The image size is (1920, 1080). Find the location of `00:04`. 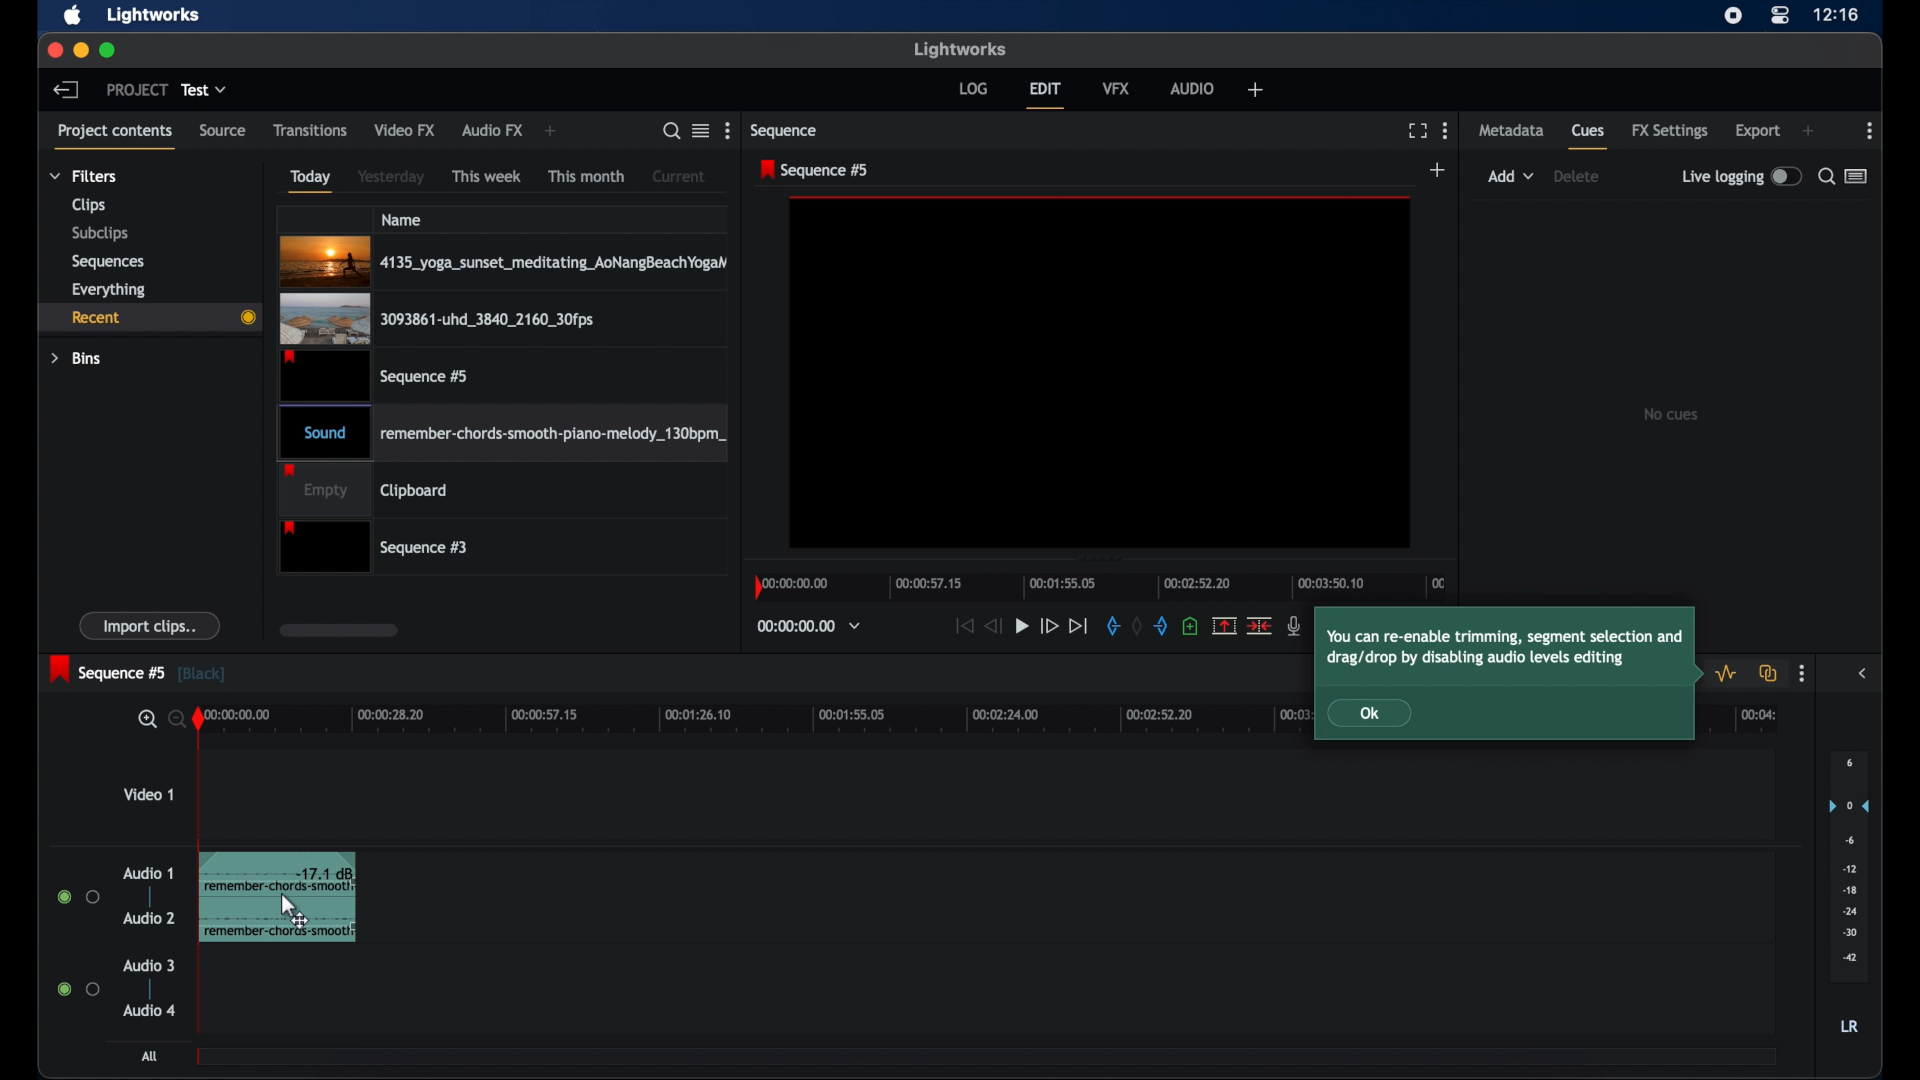

00:04 is located at coordinates (1751, 717).